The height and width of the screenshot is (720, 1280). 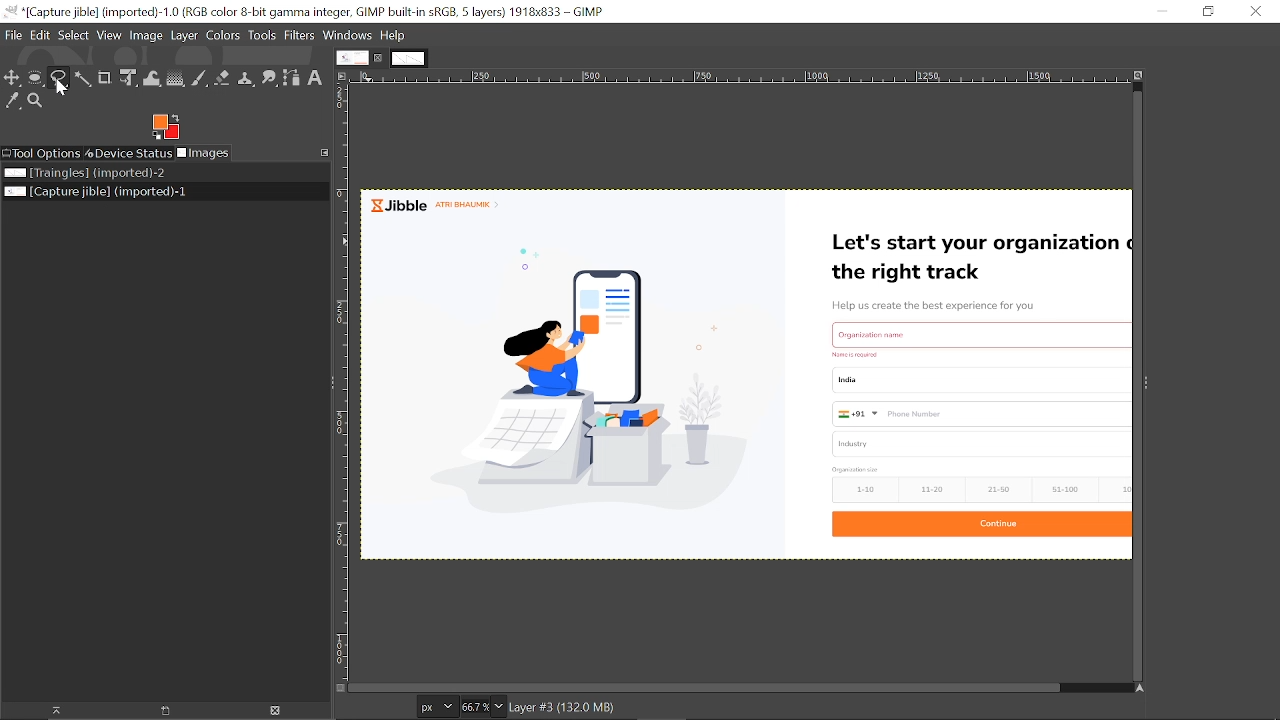 I want to click on Image, so click(x=145, y=37).